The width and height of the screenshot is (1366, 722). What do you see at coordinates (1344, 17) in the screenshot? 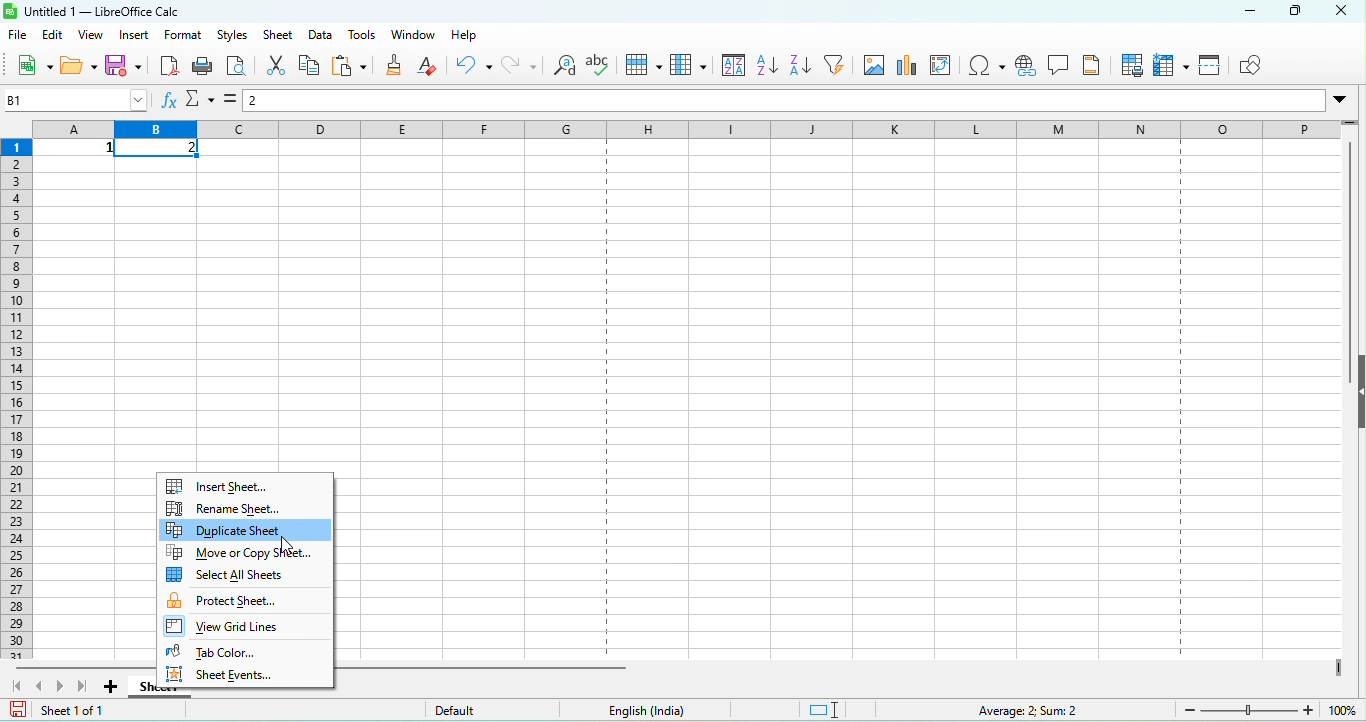
I see `close` at bounding box center [1344, 17].